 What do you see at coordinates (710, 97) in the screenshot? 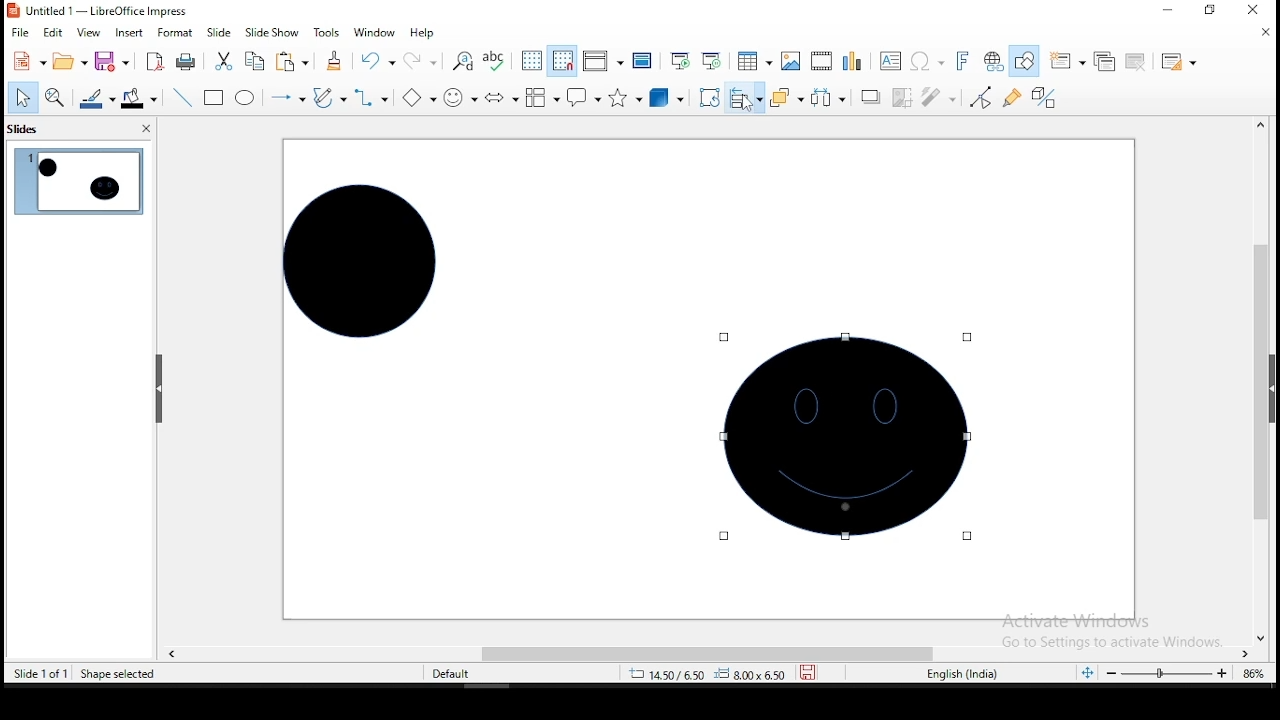
I see `rotate` at bounding box center [710, 97].